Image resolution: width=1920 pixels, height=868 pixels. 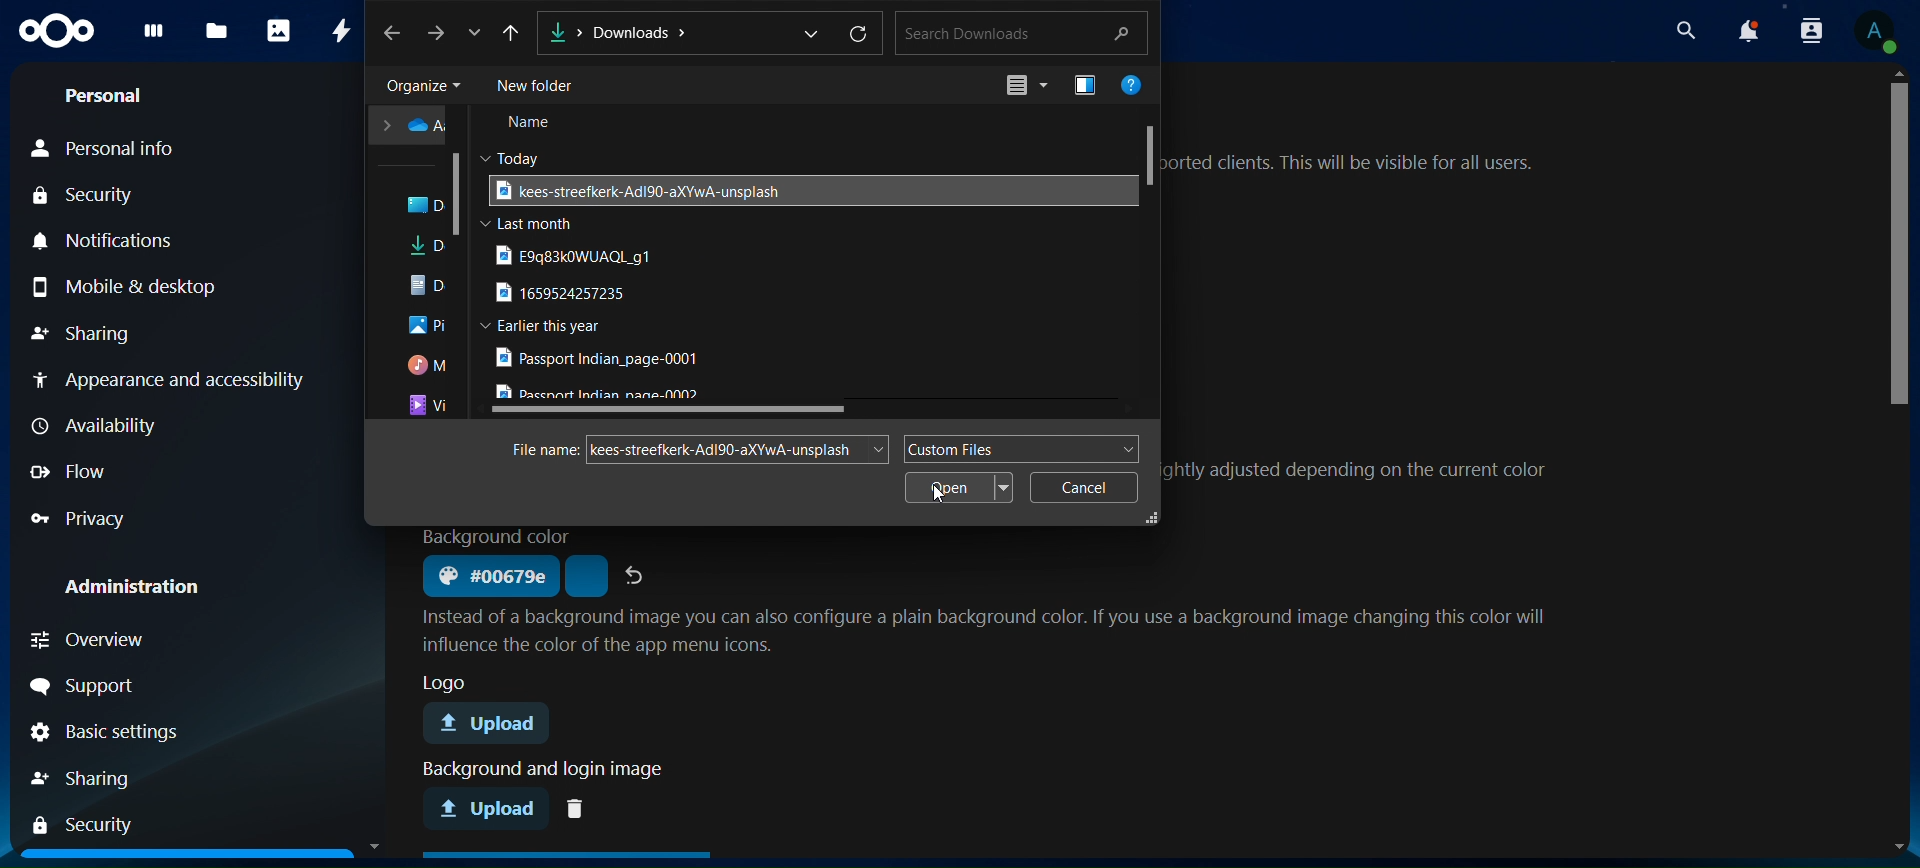 What do you see at coordinates (91, 473) in the screenshot?
I see `flow` at bounding box center [91, 473].